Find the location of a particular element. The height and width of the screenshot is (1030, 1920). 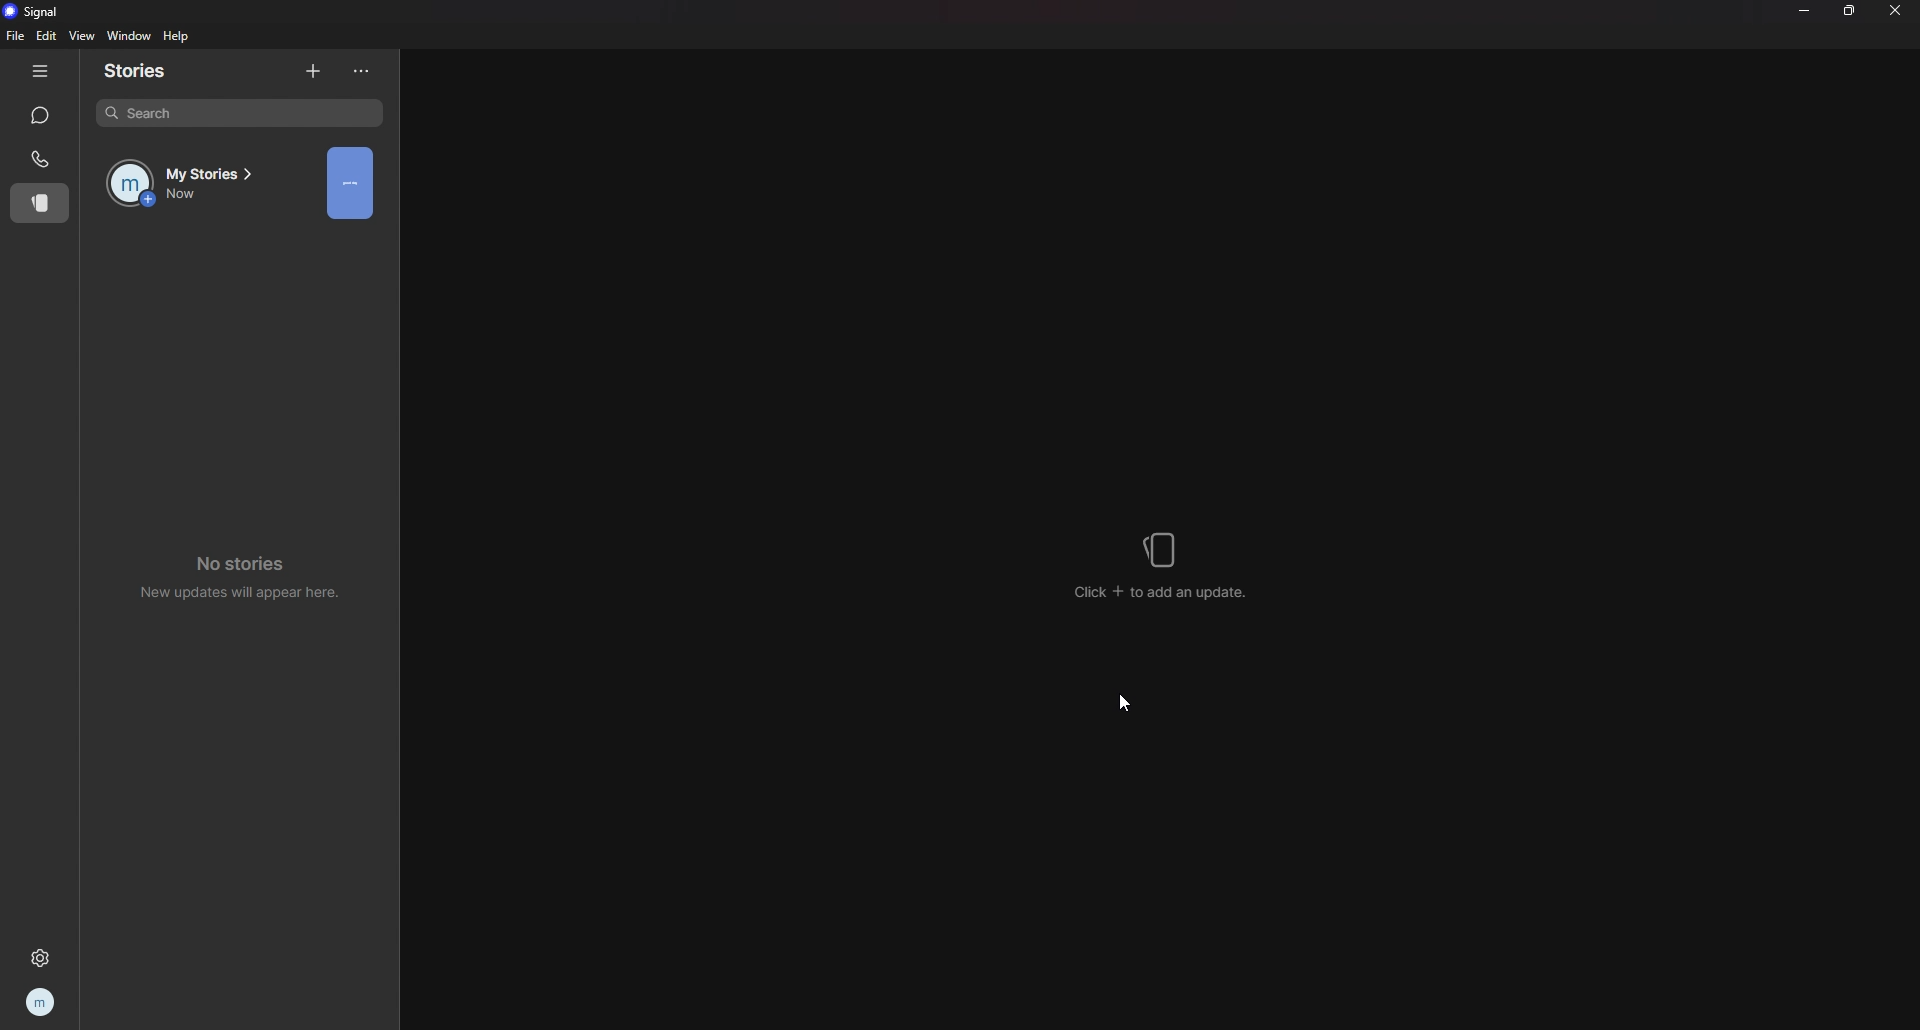

resize is located at coordinates (1851, 10).